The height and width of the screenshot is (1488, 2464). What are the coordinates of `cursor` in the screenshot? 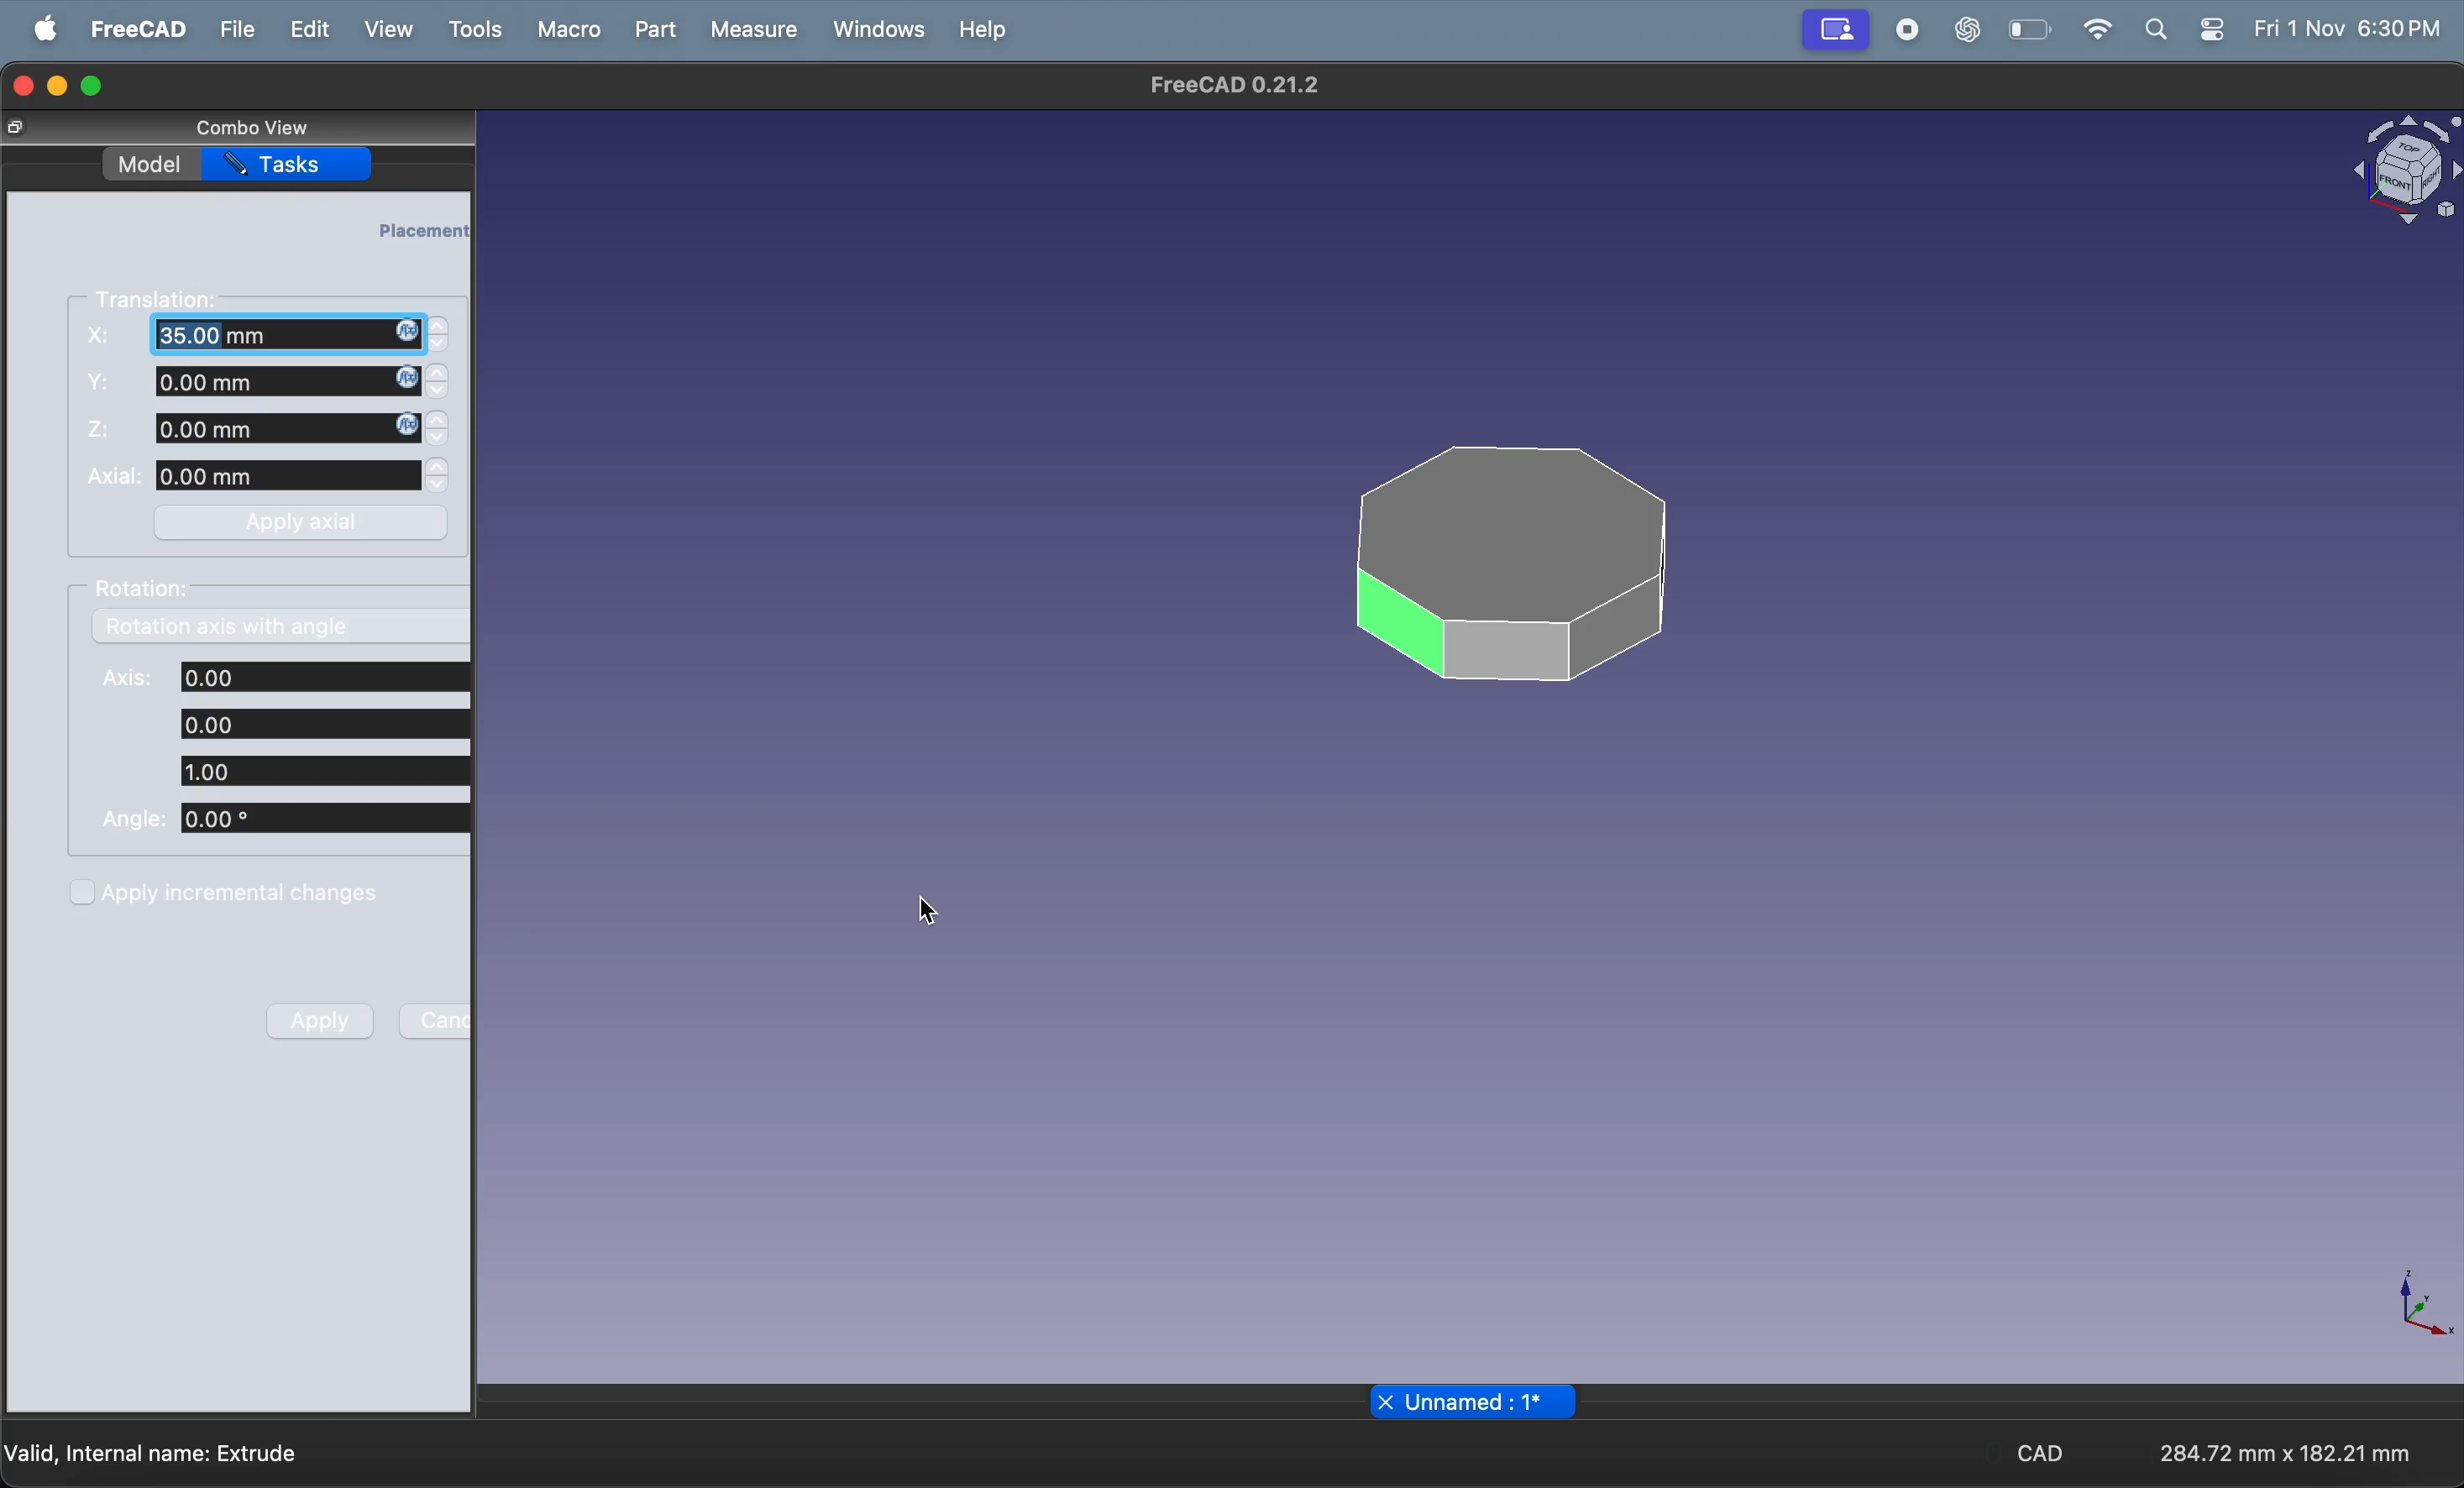 It's located at (926, 907).